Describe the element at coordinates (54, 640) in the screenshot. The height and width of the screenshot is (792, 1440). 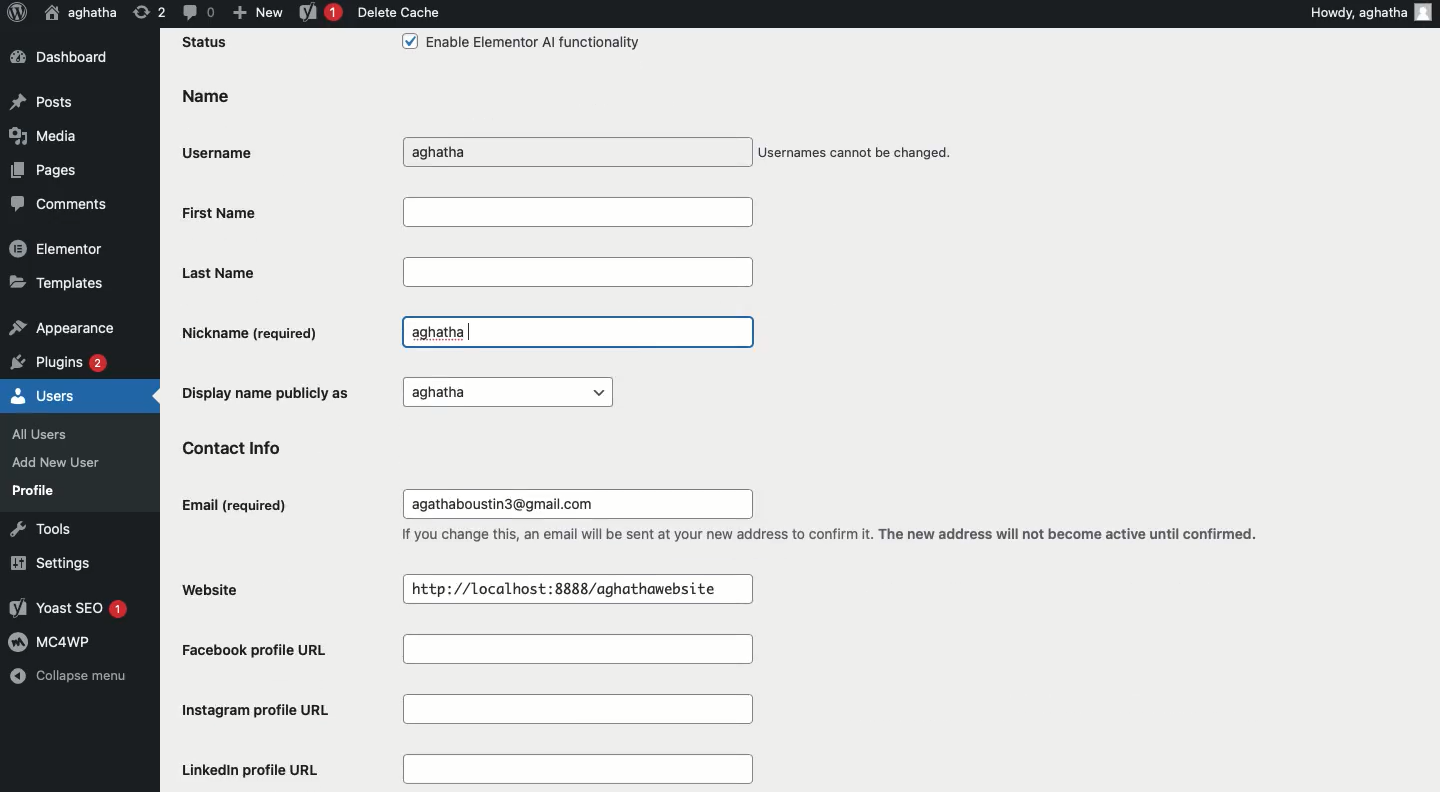
I see `MC4WP` at that location.